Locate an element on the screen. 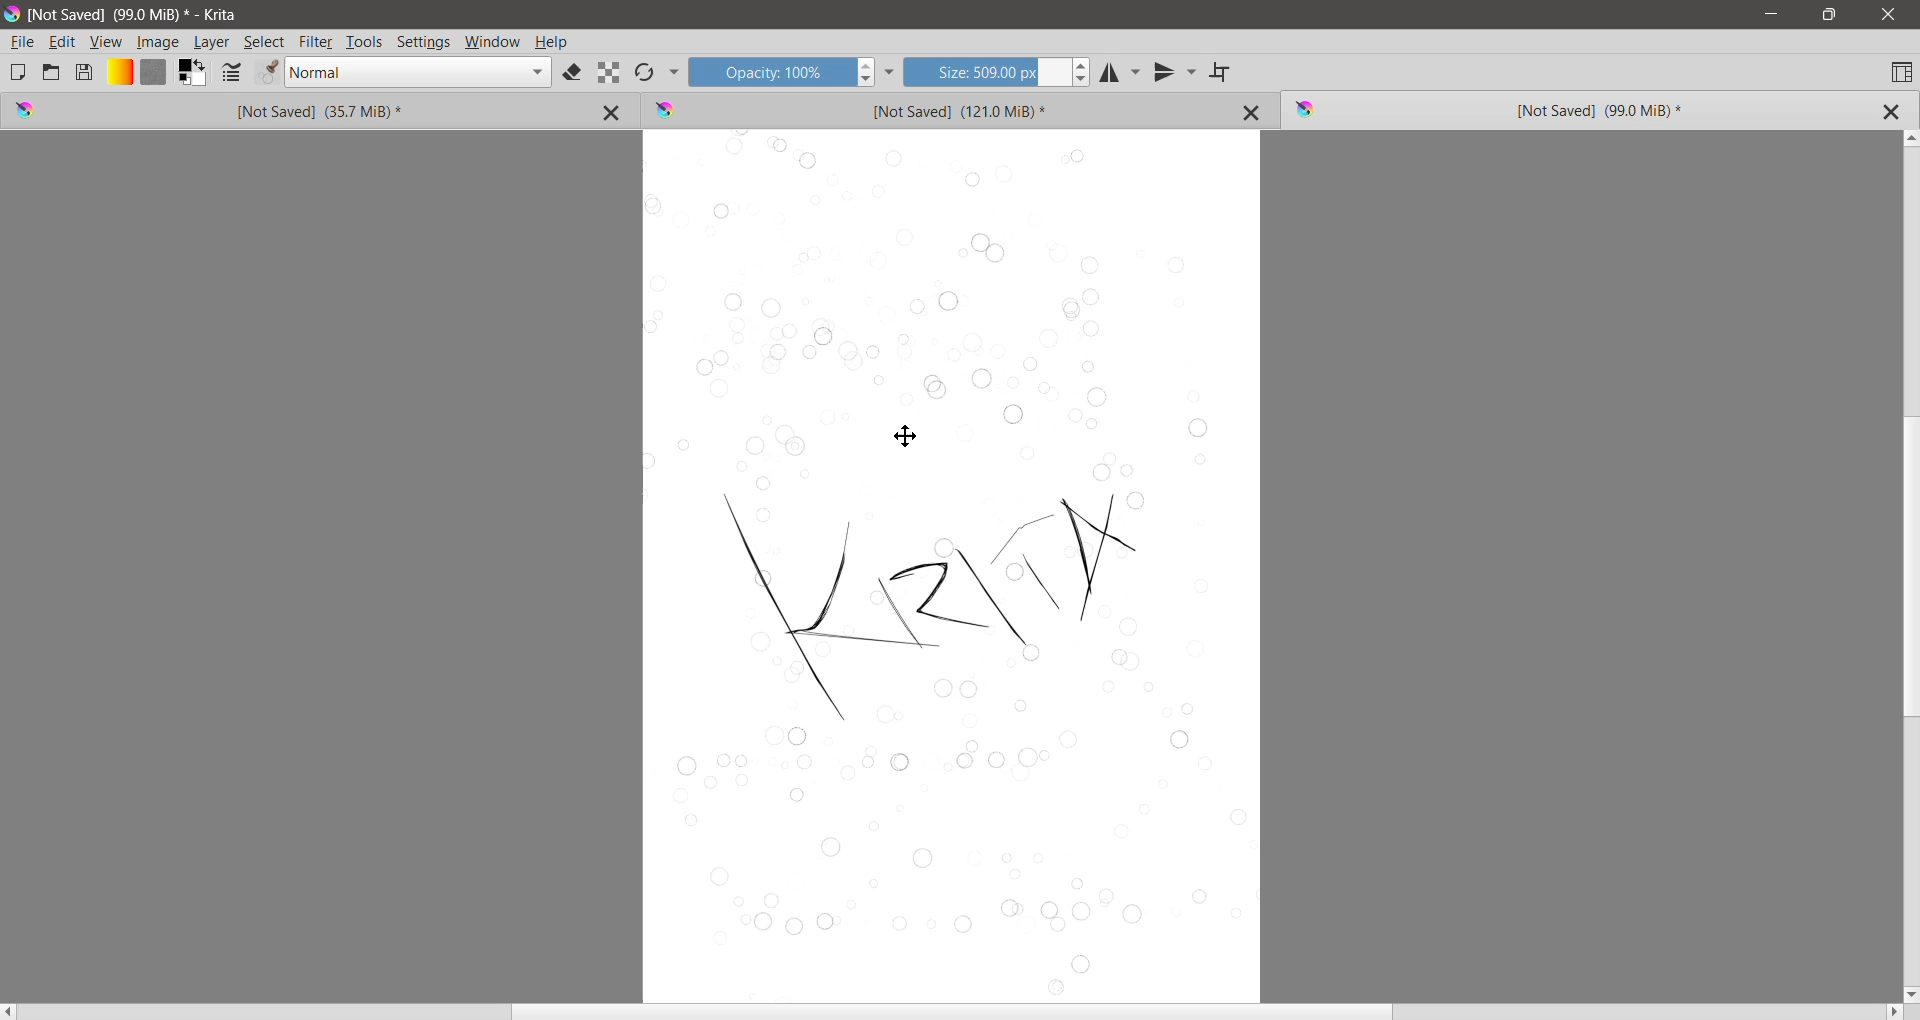 This screenshot has width=1920, height=1020. Edit Brush Preset is located at coordinates (266, 73).